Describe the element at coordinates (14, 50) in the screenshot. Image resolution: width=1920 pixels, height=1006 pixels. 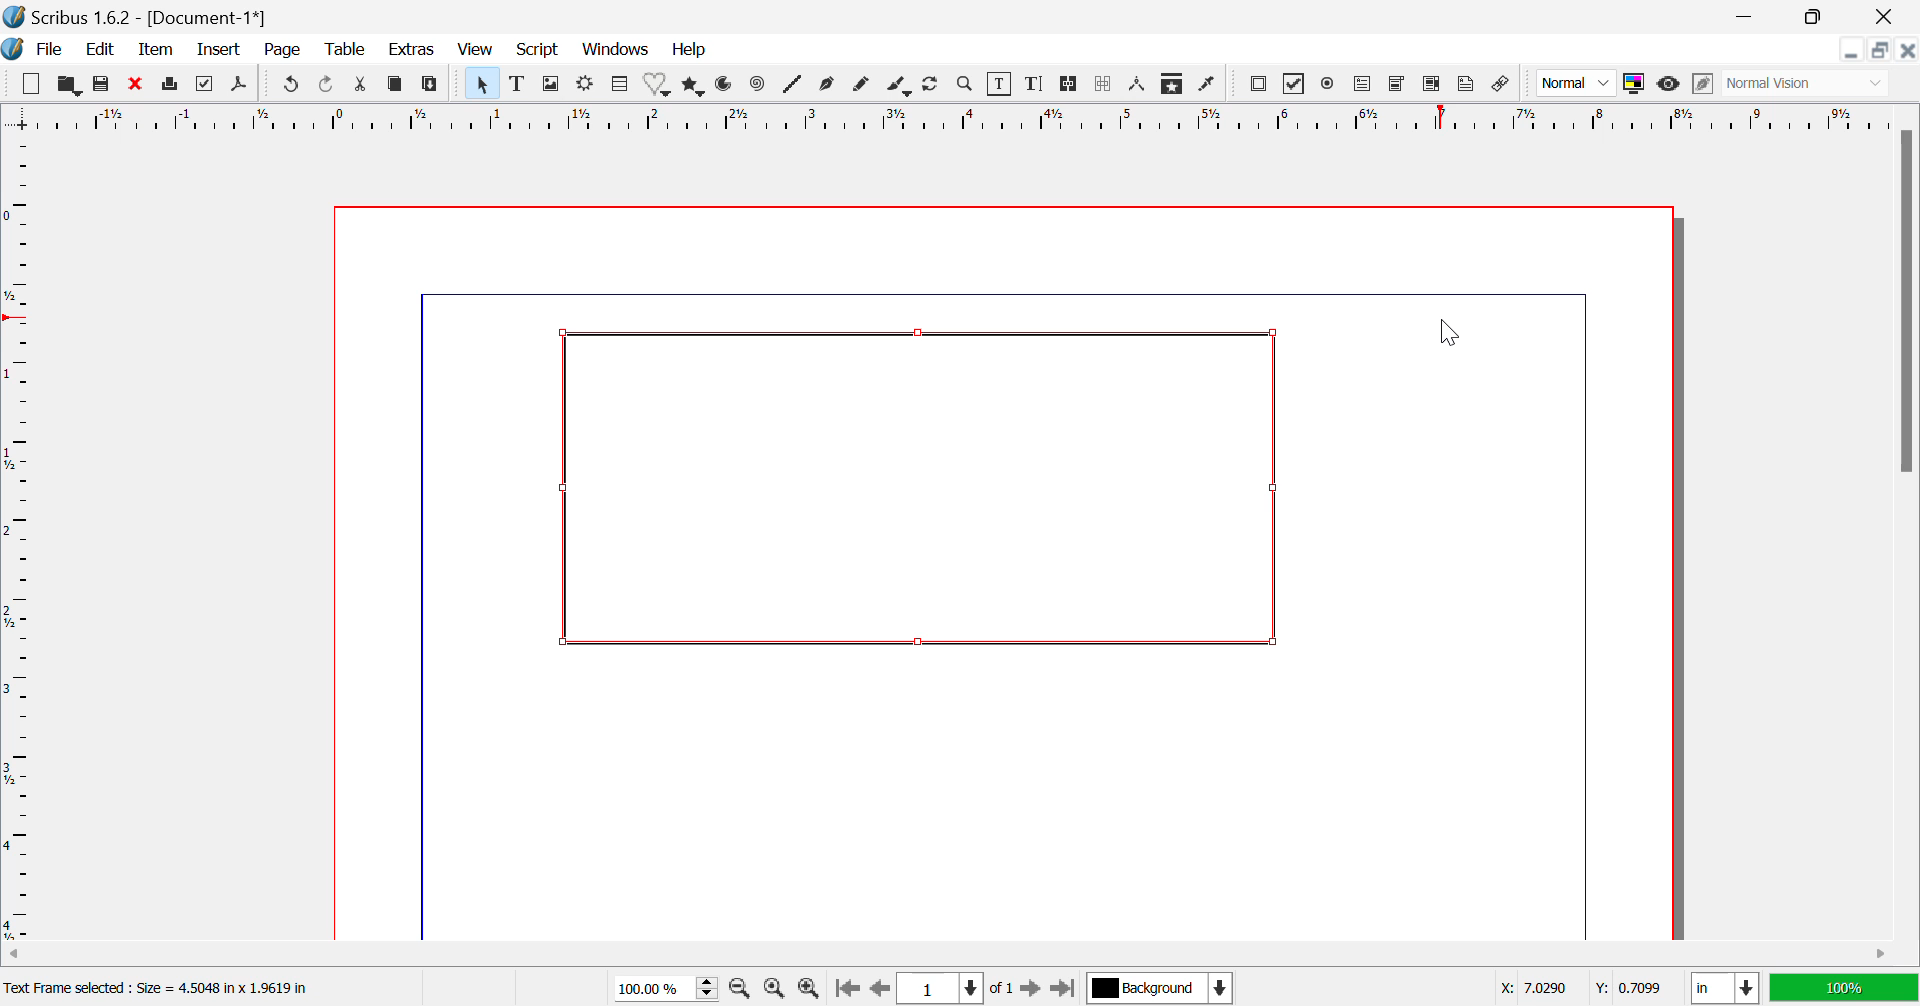
I see `Scribus Logo` at that location.